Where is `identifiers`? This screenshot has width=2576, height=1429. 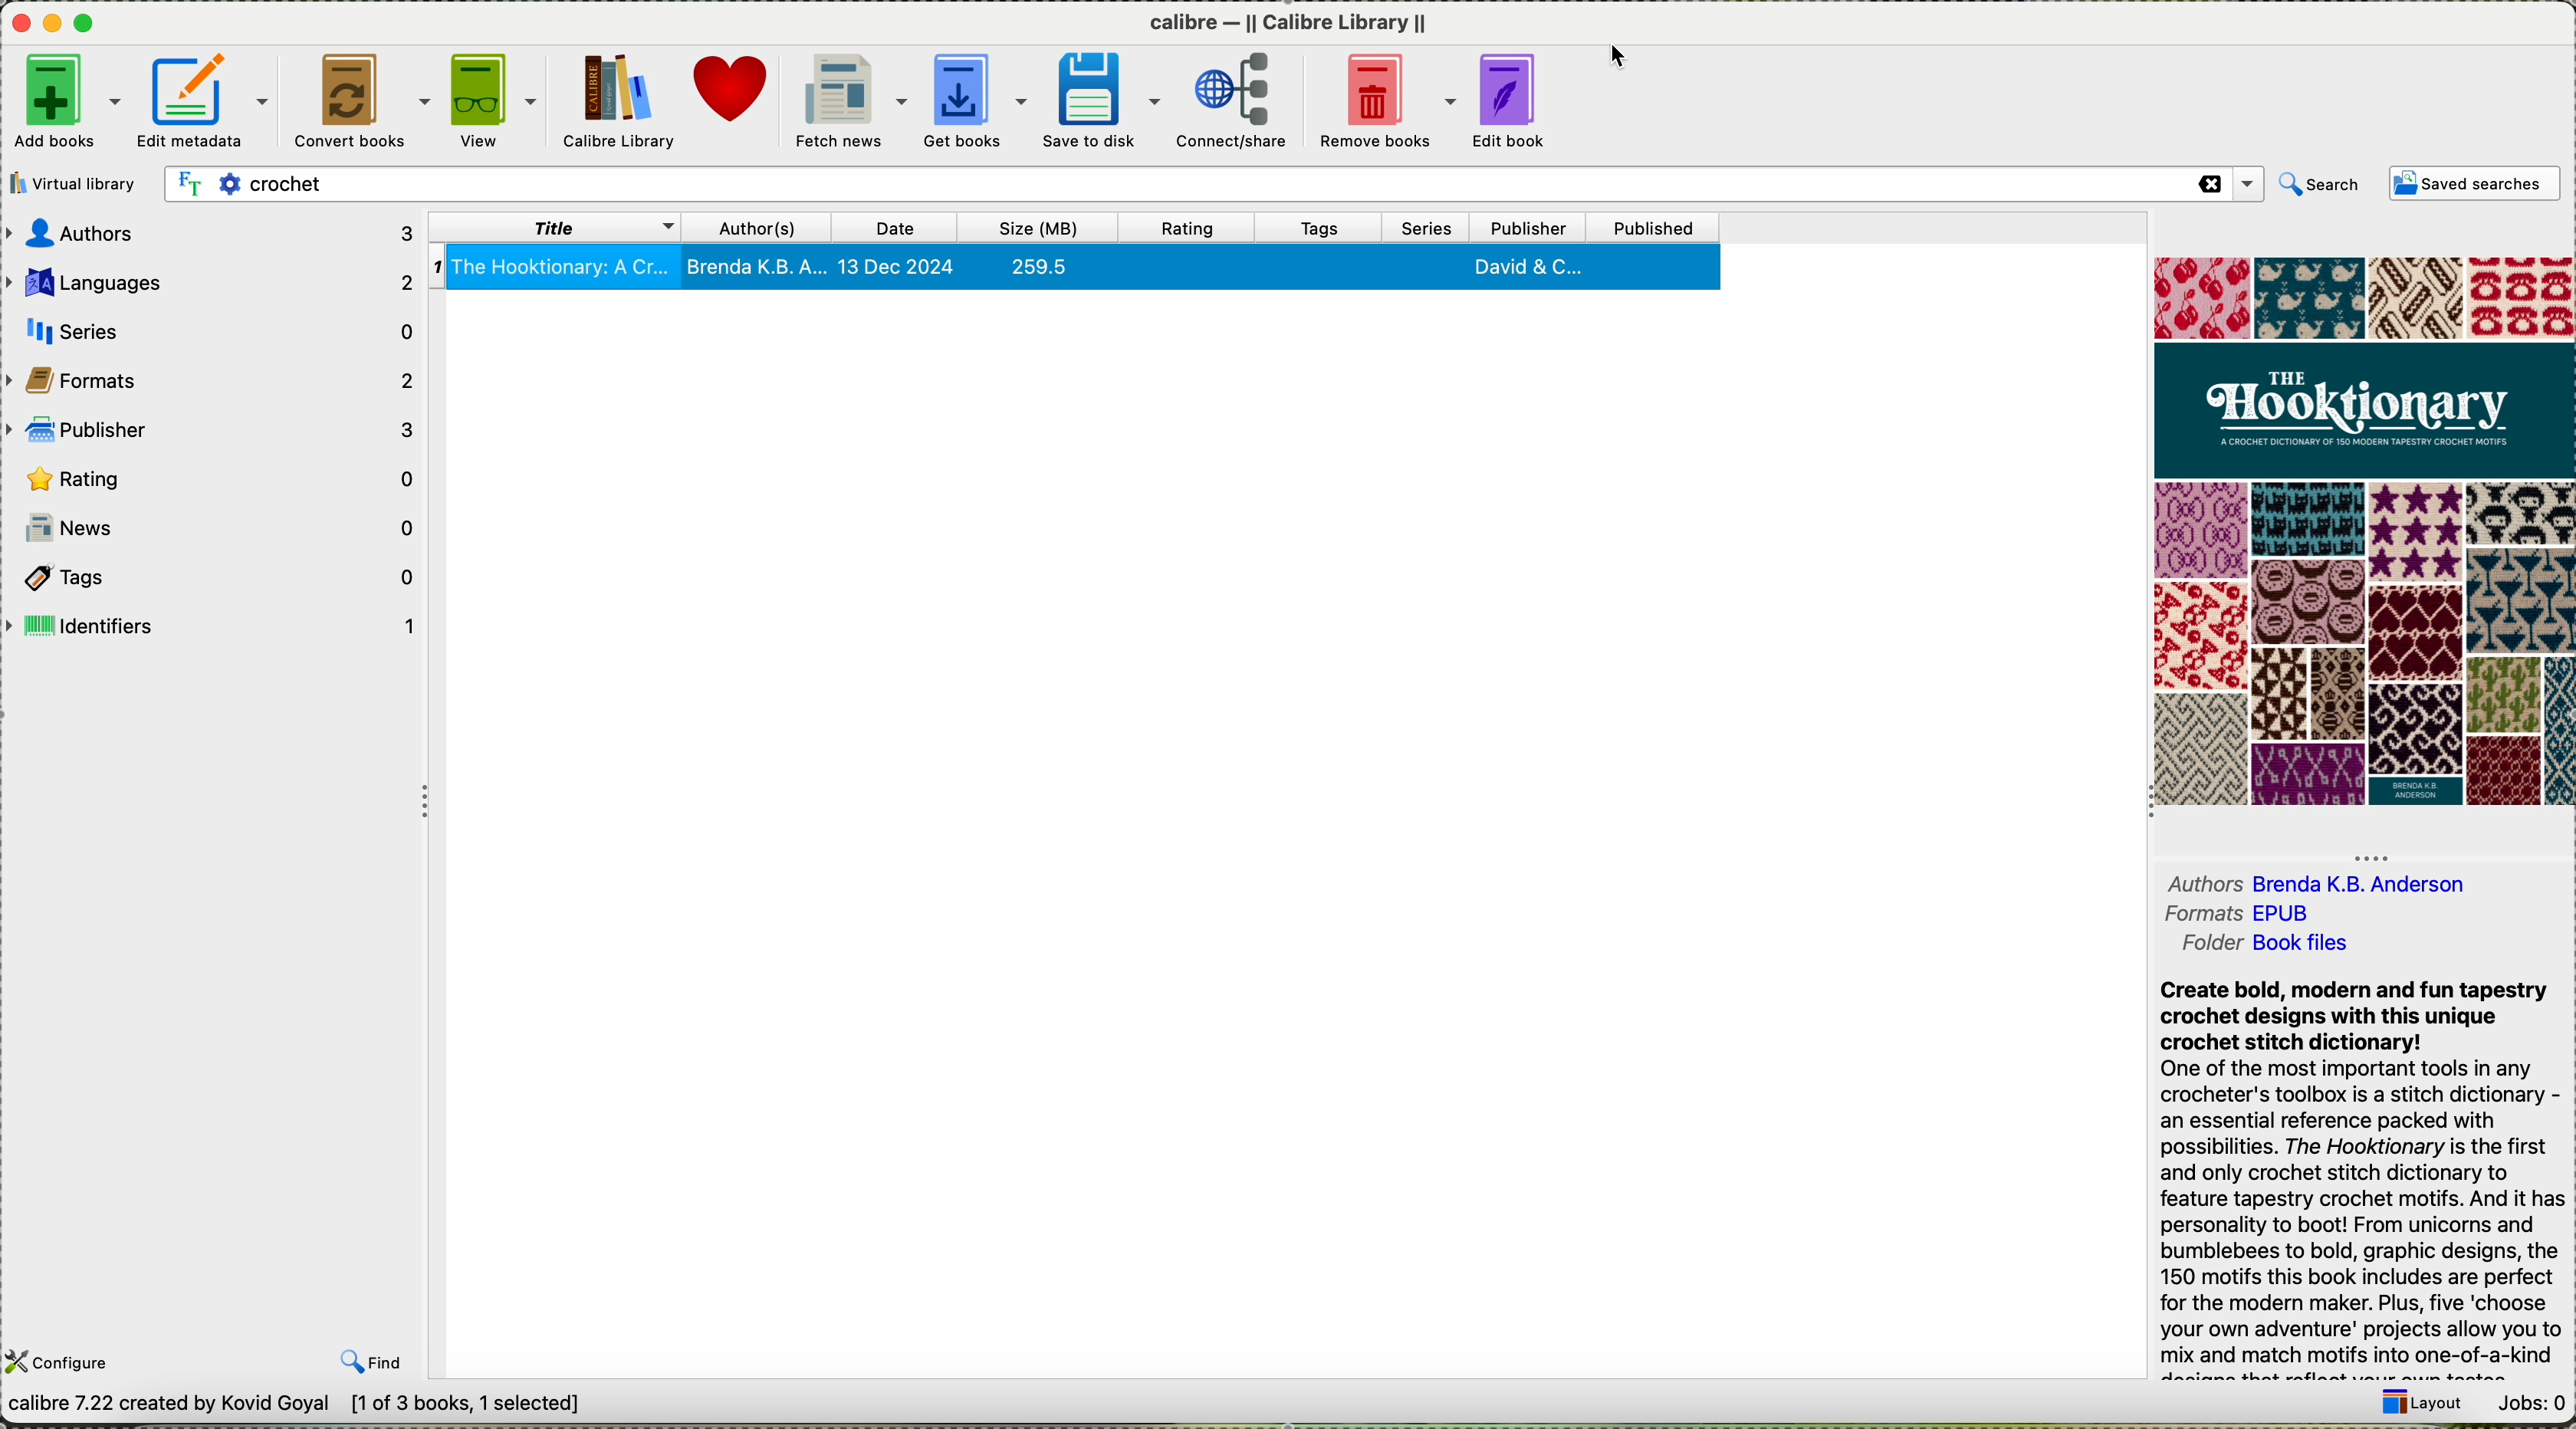
identifiers is located at coordinates (216, 625).